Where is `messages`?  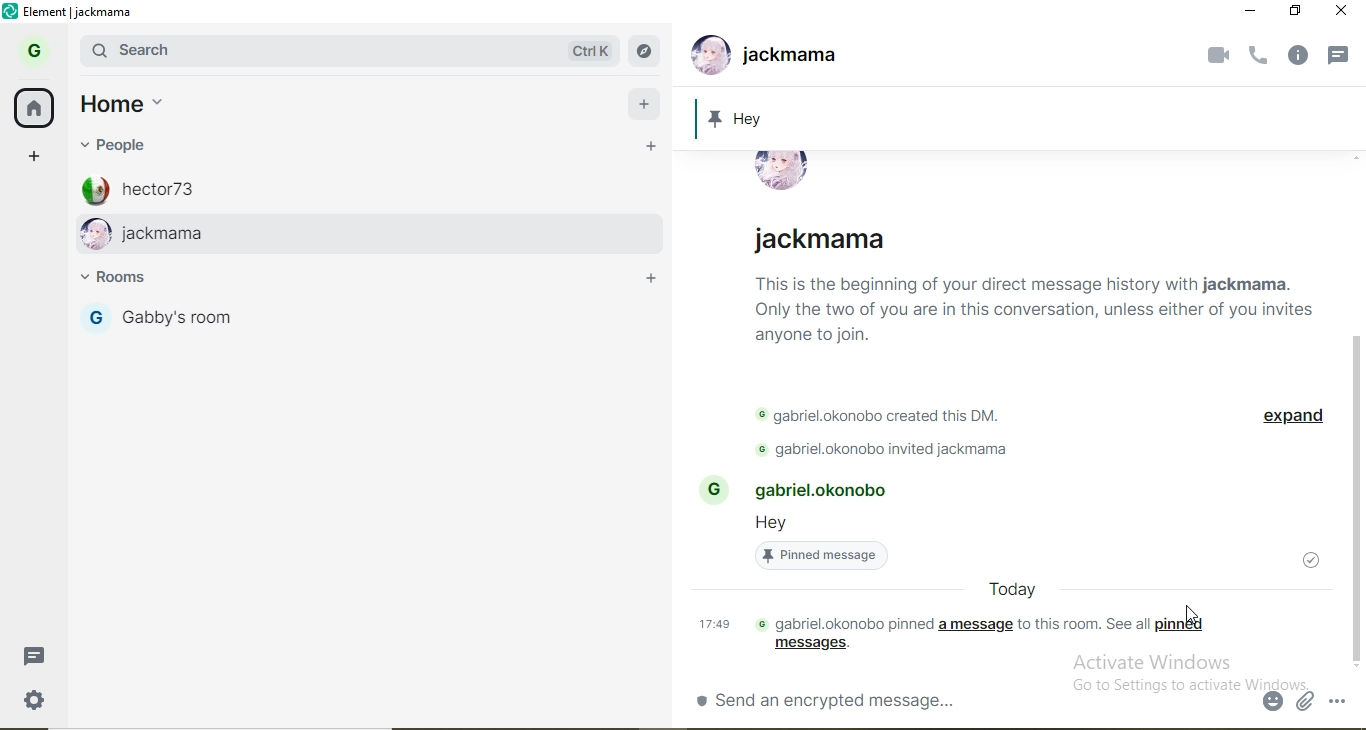
messages is located at coordinates (811, 646).